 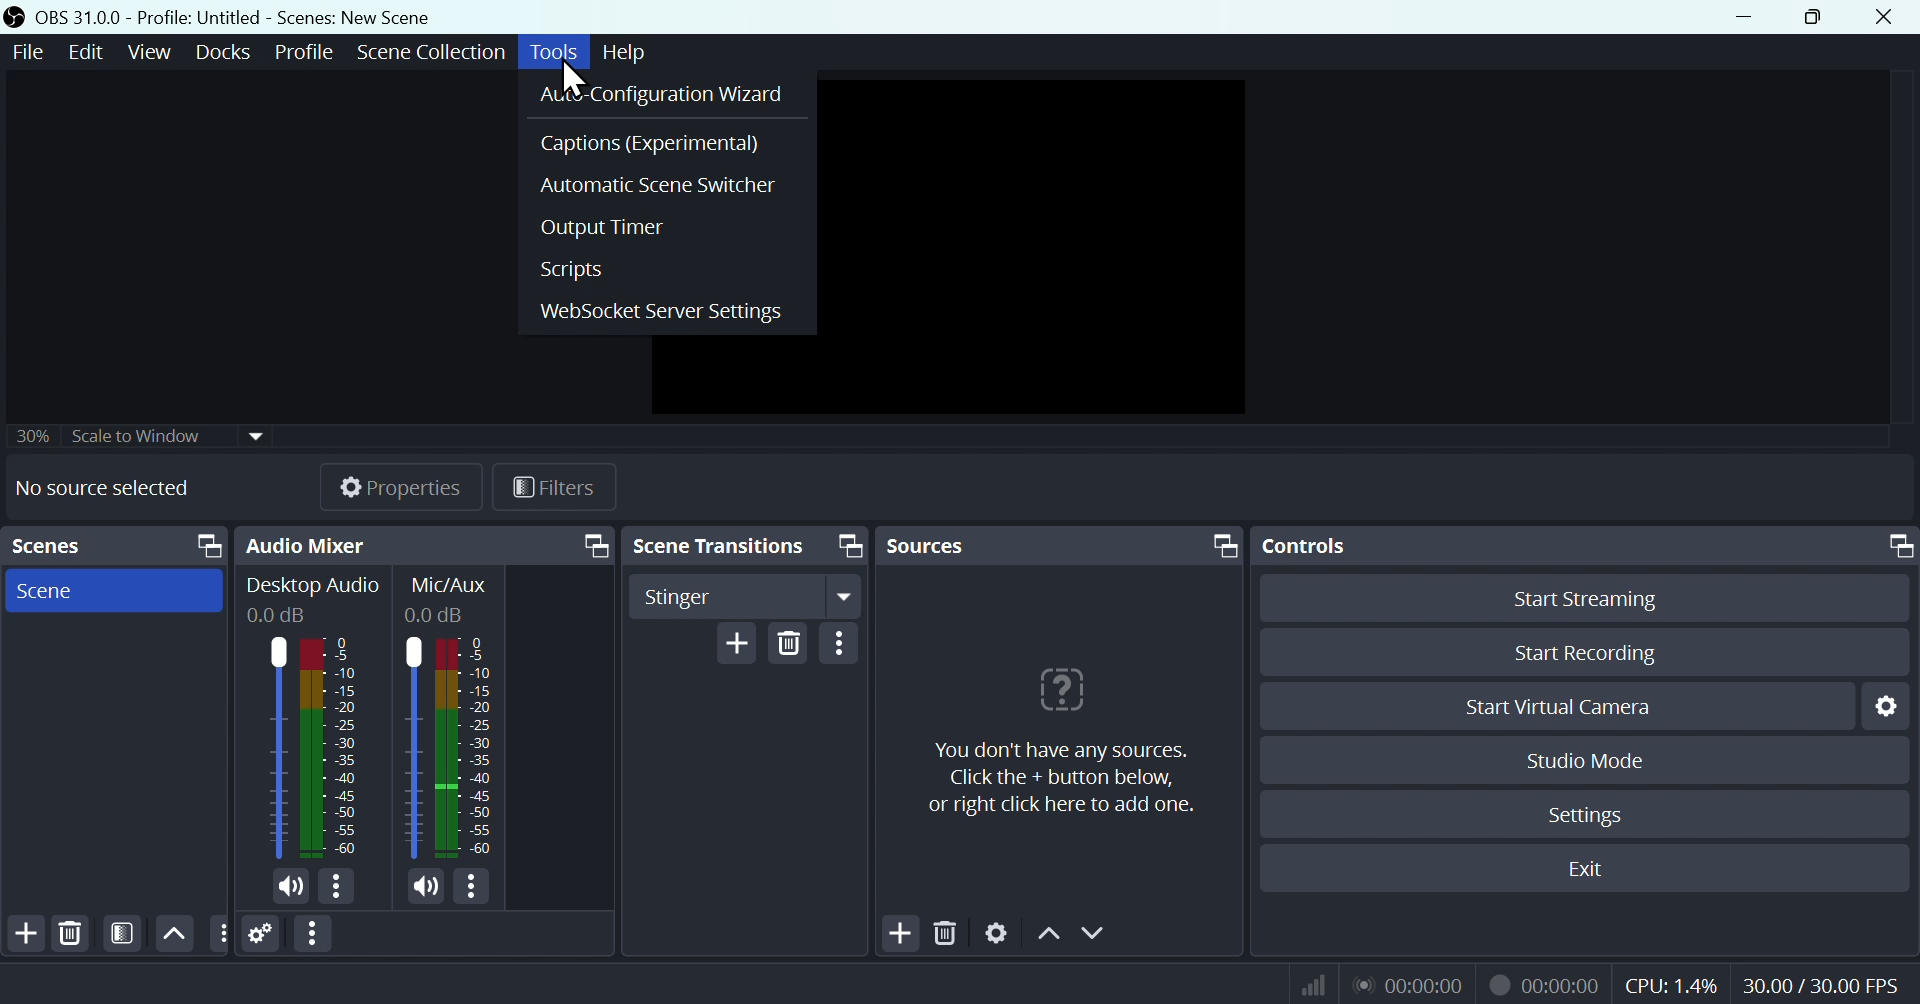 What do you see at coordinates (16, 18) in the screenshot?
I see `icon` at bounding box center [16, 18].